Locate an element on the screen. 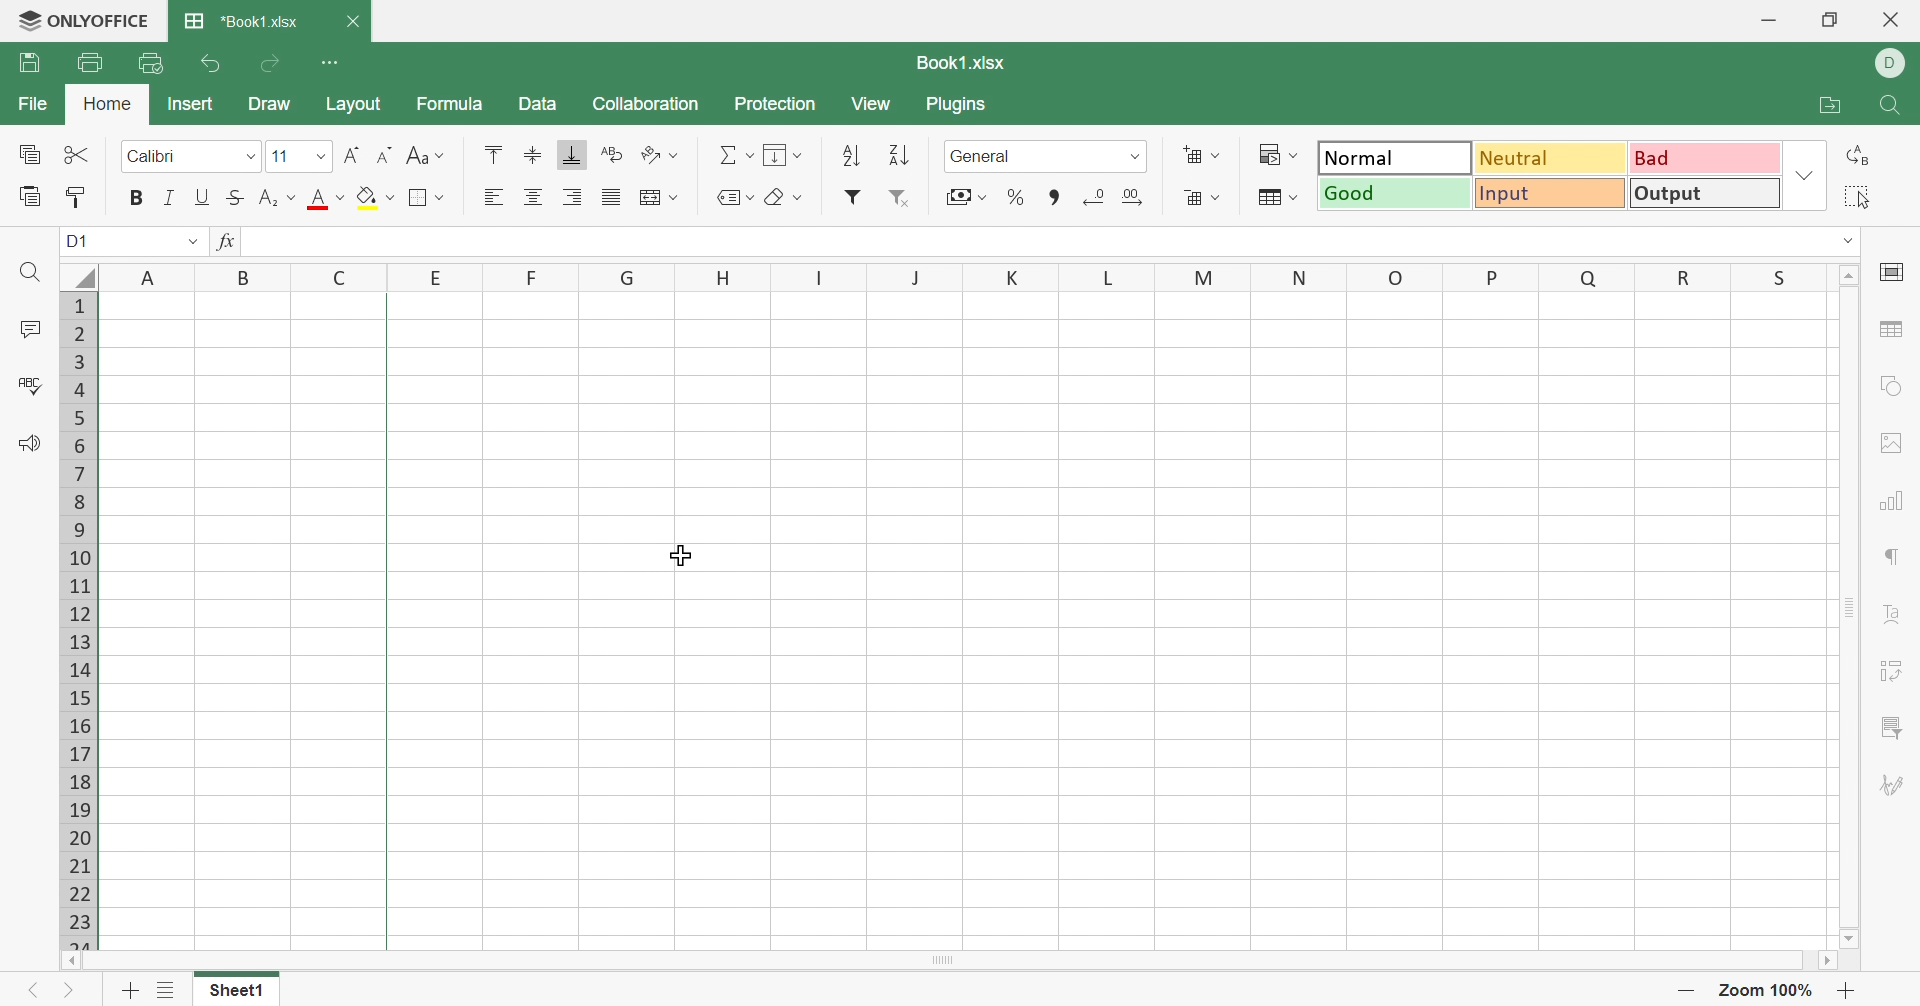 Image resolution: width=1920 pixels, height=1006 pixels. Collaboration is located at coordinates (646, 104).